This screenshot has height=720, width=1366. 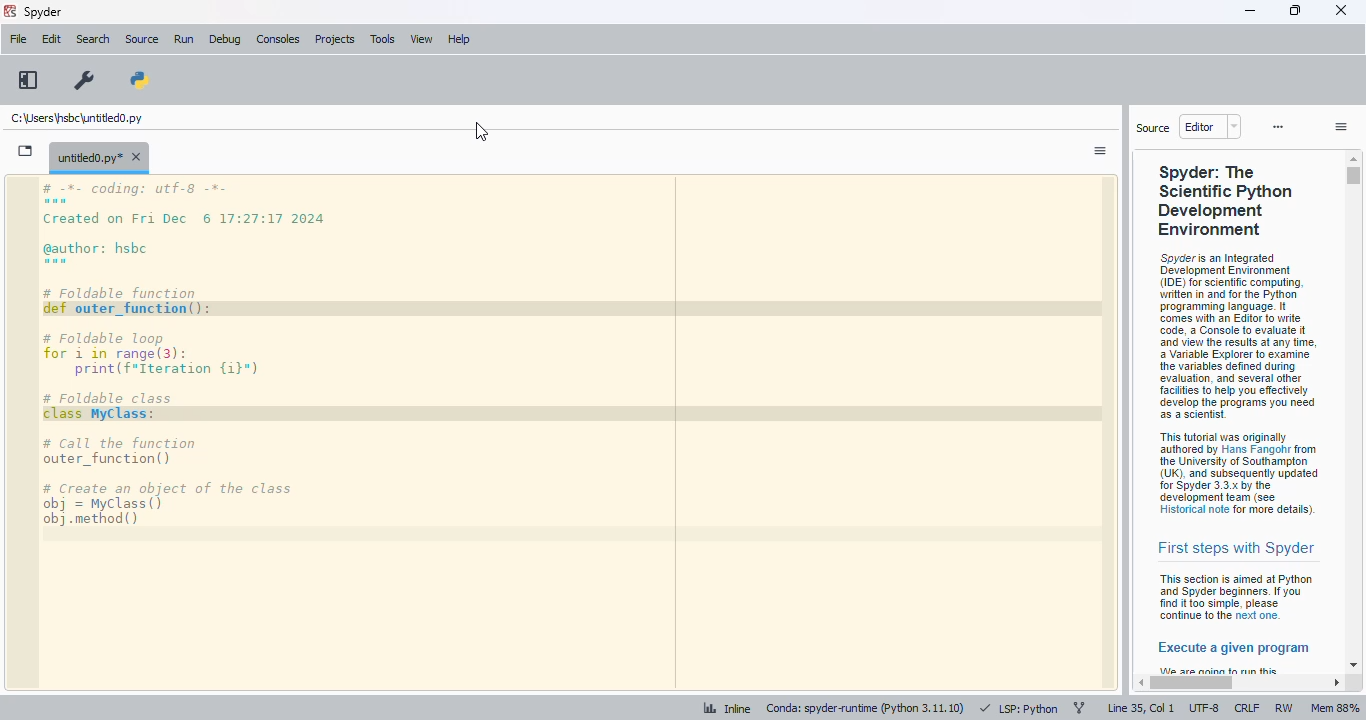 I want to click on minimize, so click(x=1251, y=11).